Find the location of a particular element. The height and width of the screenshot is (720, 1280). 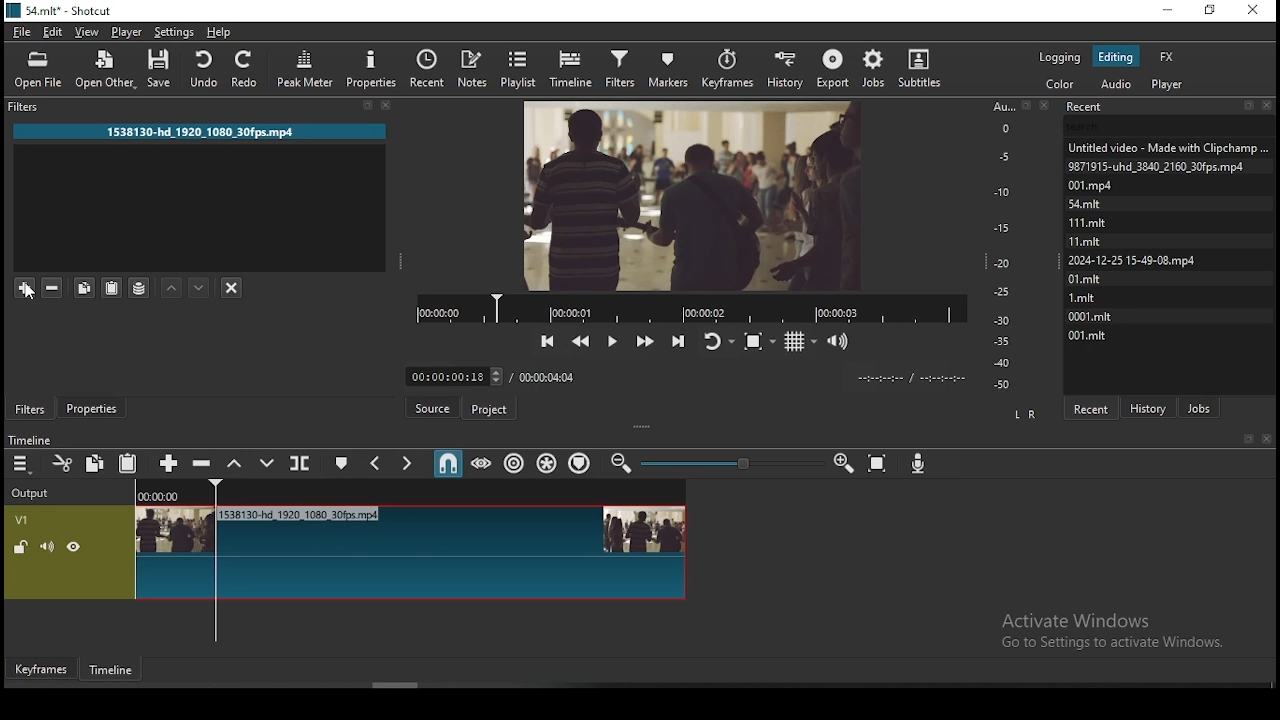

ripple markers is located at coordinates (578, 464).